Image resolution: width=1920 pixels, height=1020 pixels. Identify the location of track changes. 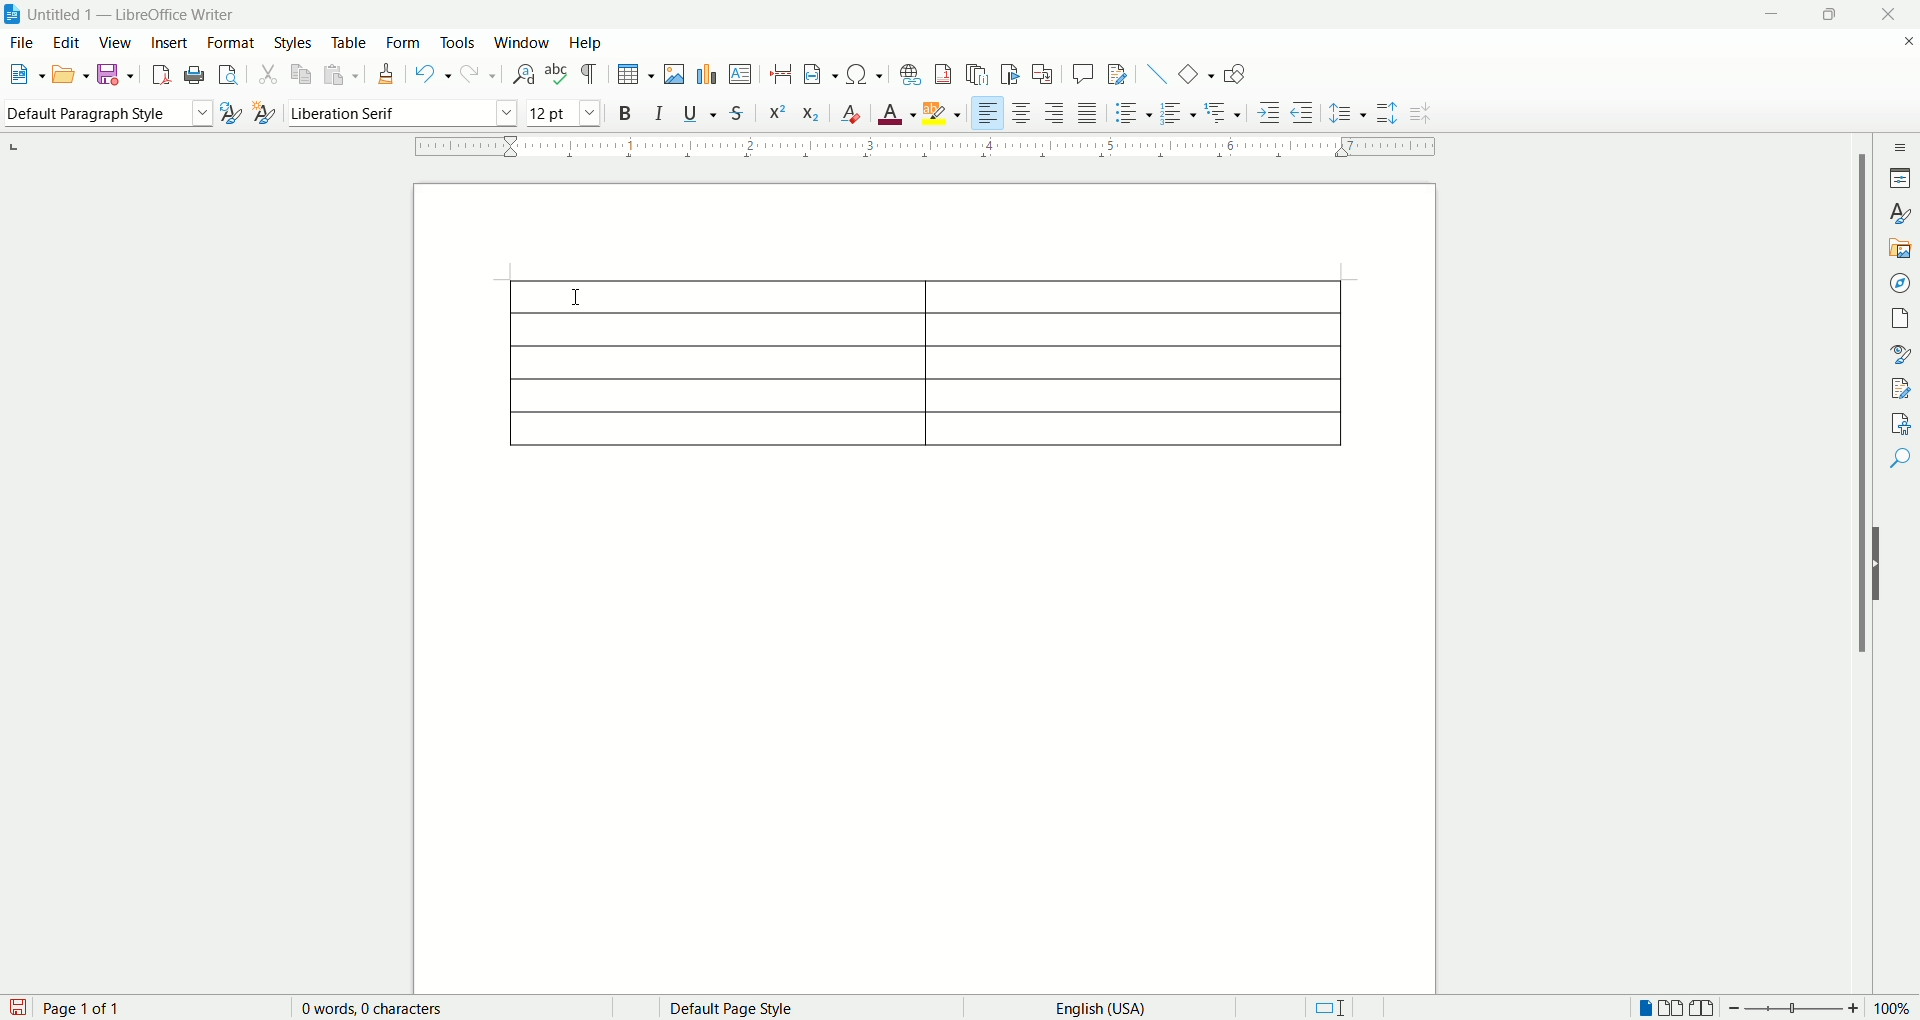
(1119, 73).